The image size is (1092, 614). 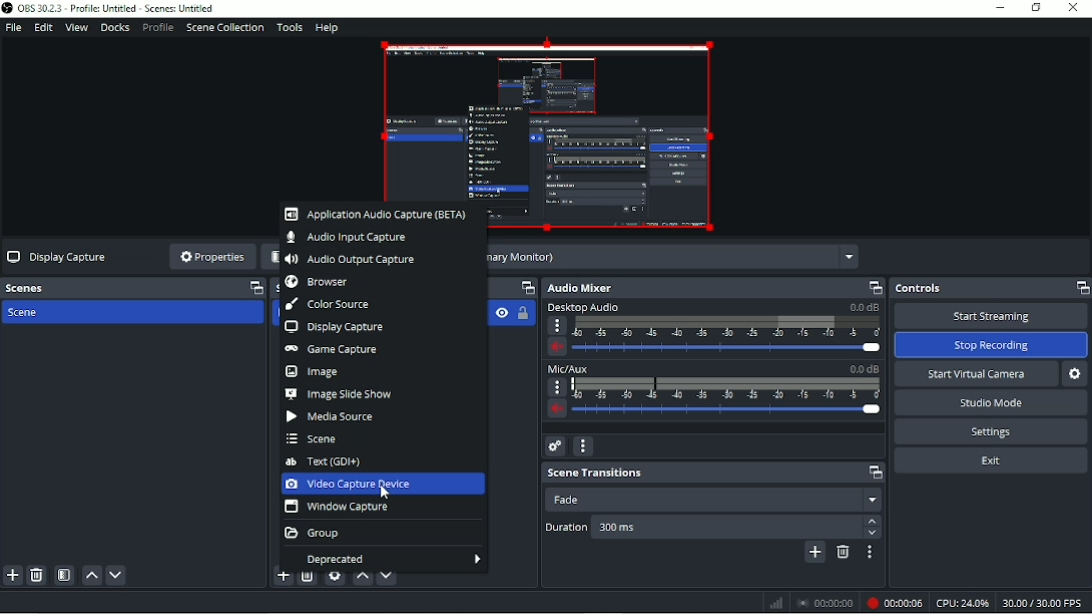 What do you see at coordinates (342, 394) in the screenshot?
I see `Image slide show` at bounding box center [342, 394].